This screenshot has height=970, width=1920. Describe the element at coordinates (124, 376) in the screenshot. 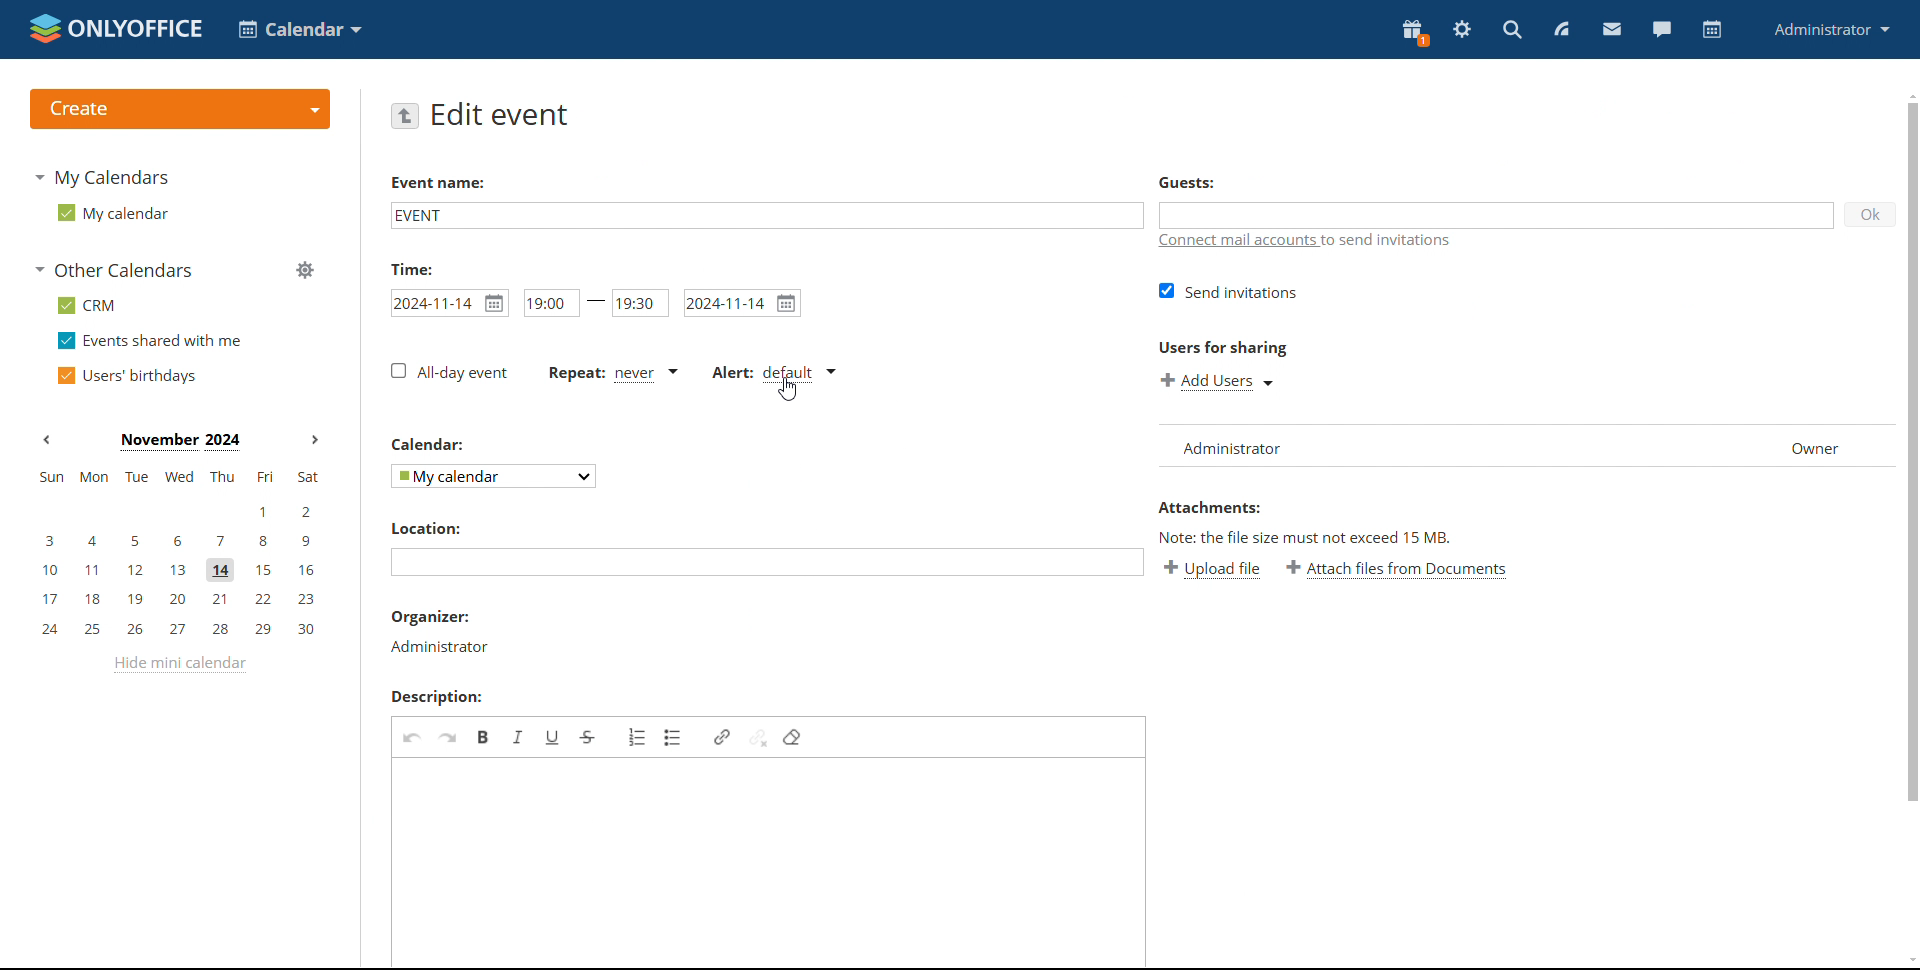

I see `users' birthdays` at that location.